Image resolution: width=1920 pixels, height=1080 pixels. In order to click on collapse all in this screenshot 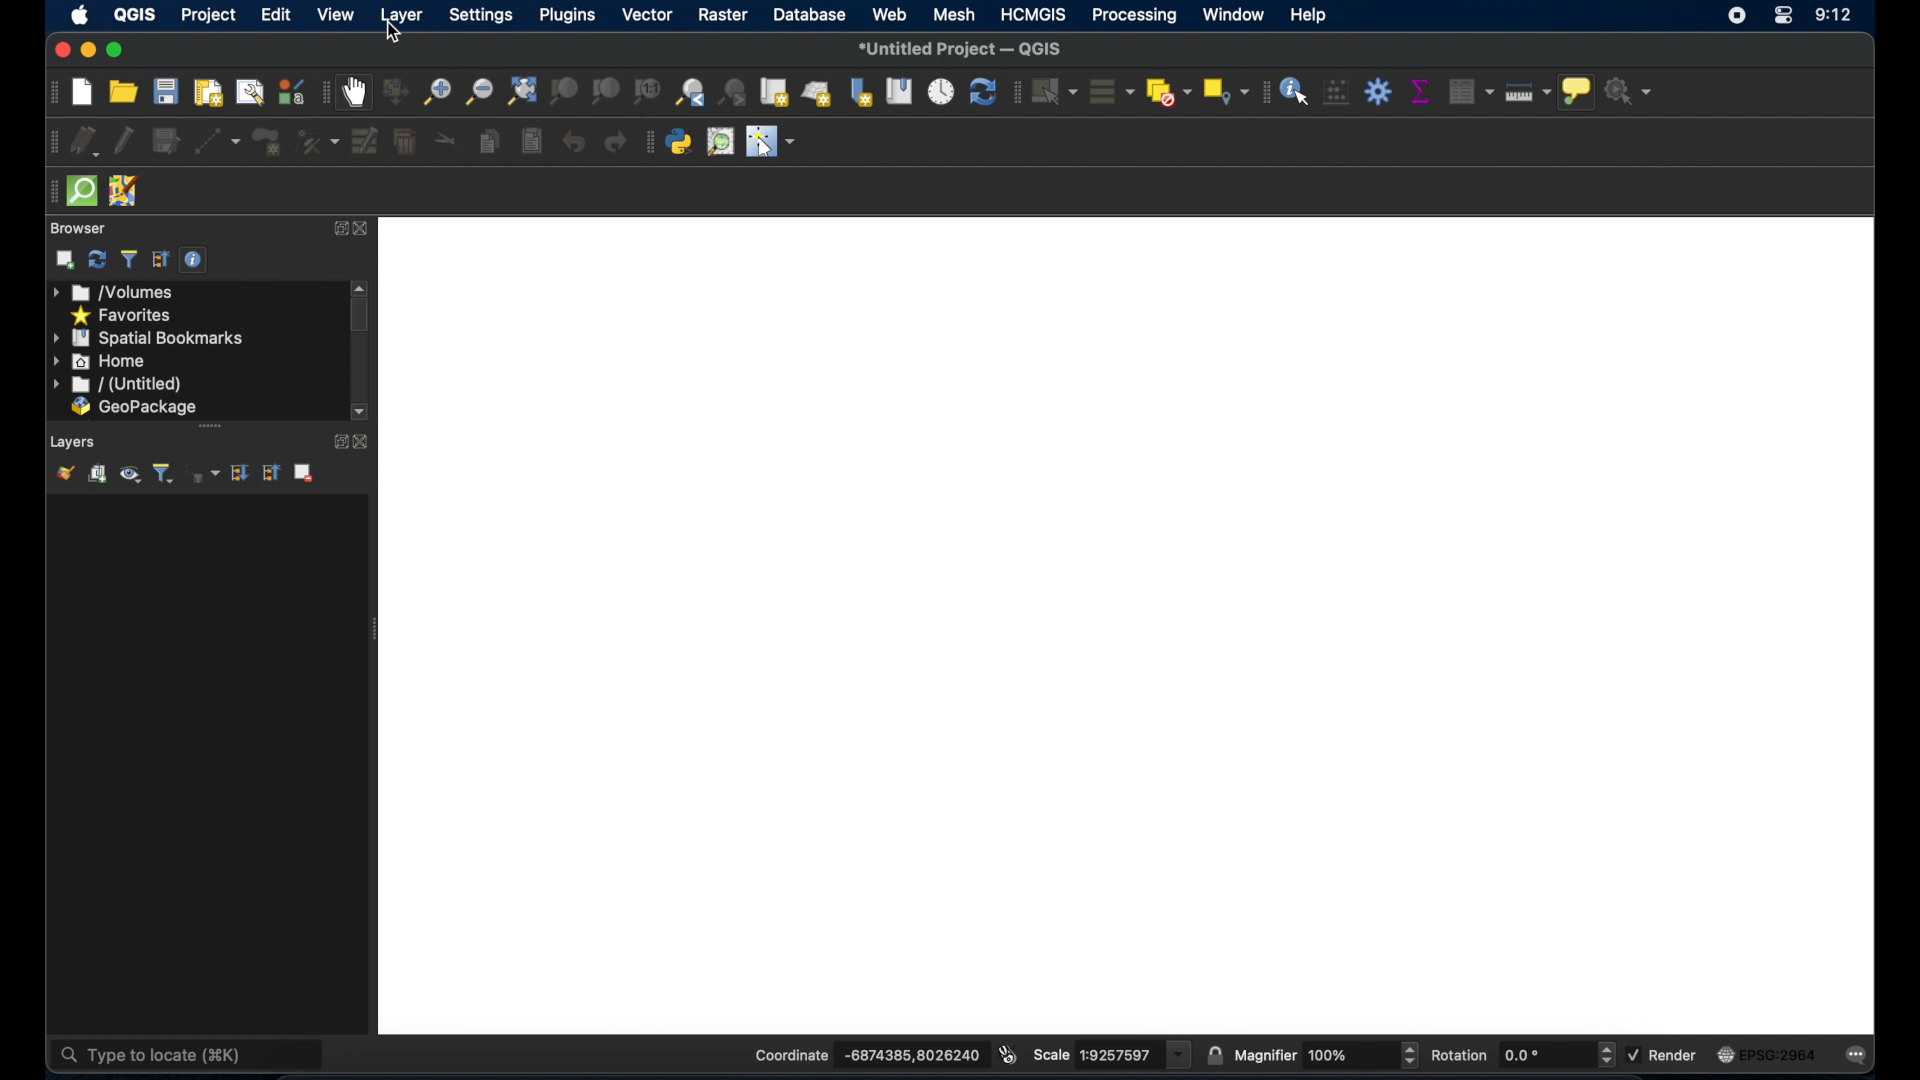, I will do `click(272, 475)`.